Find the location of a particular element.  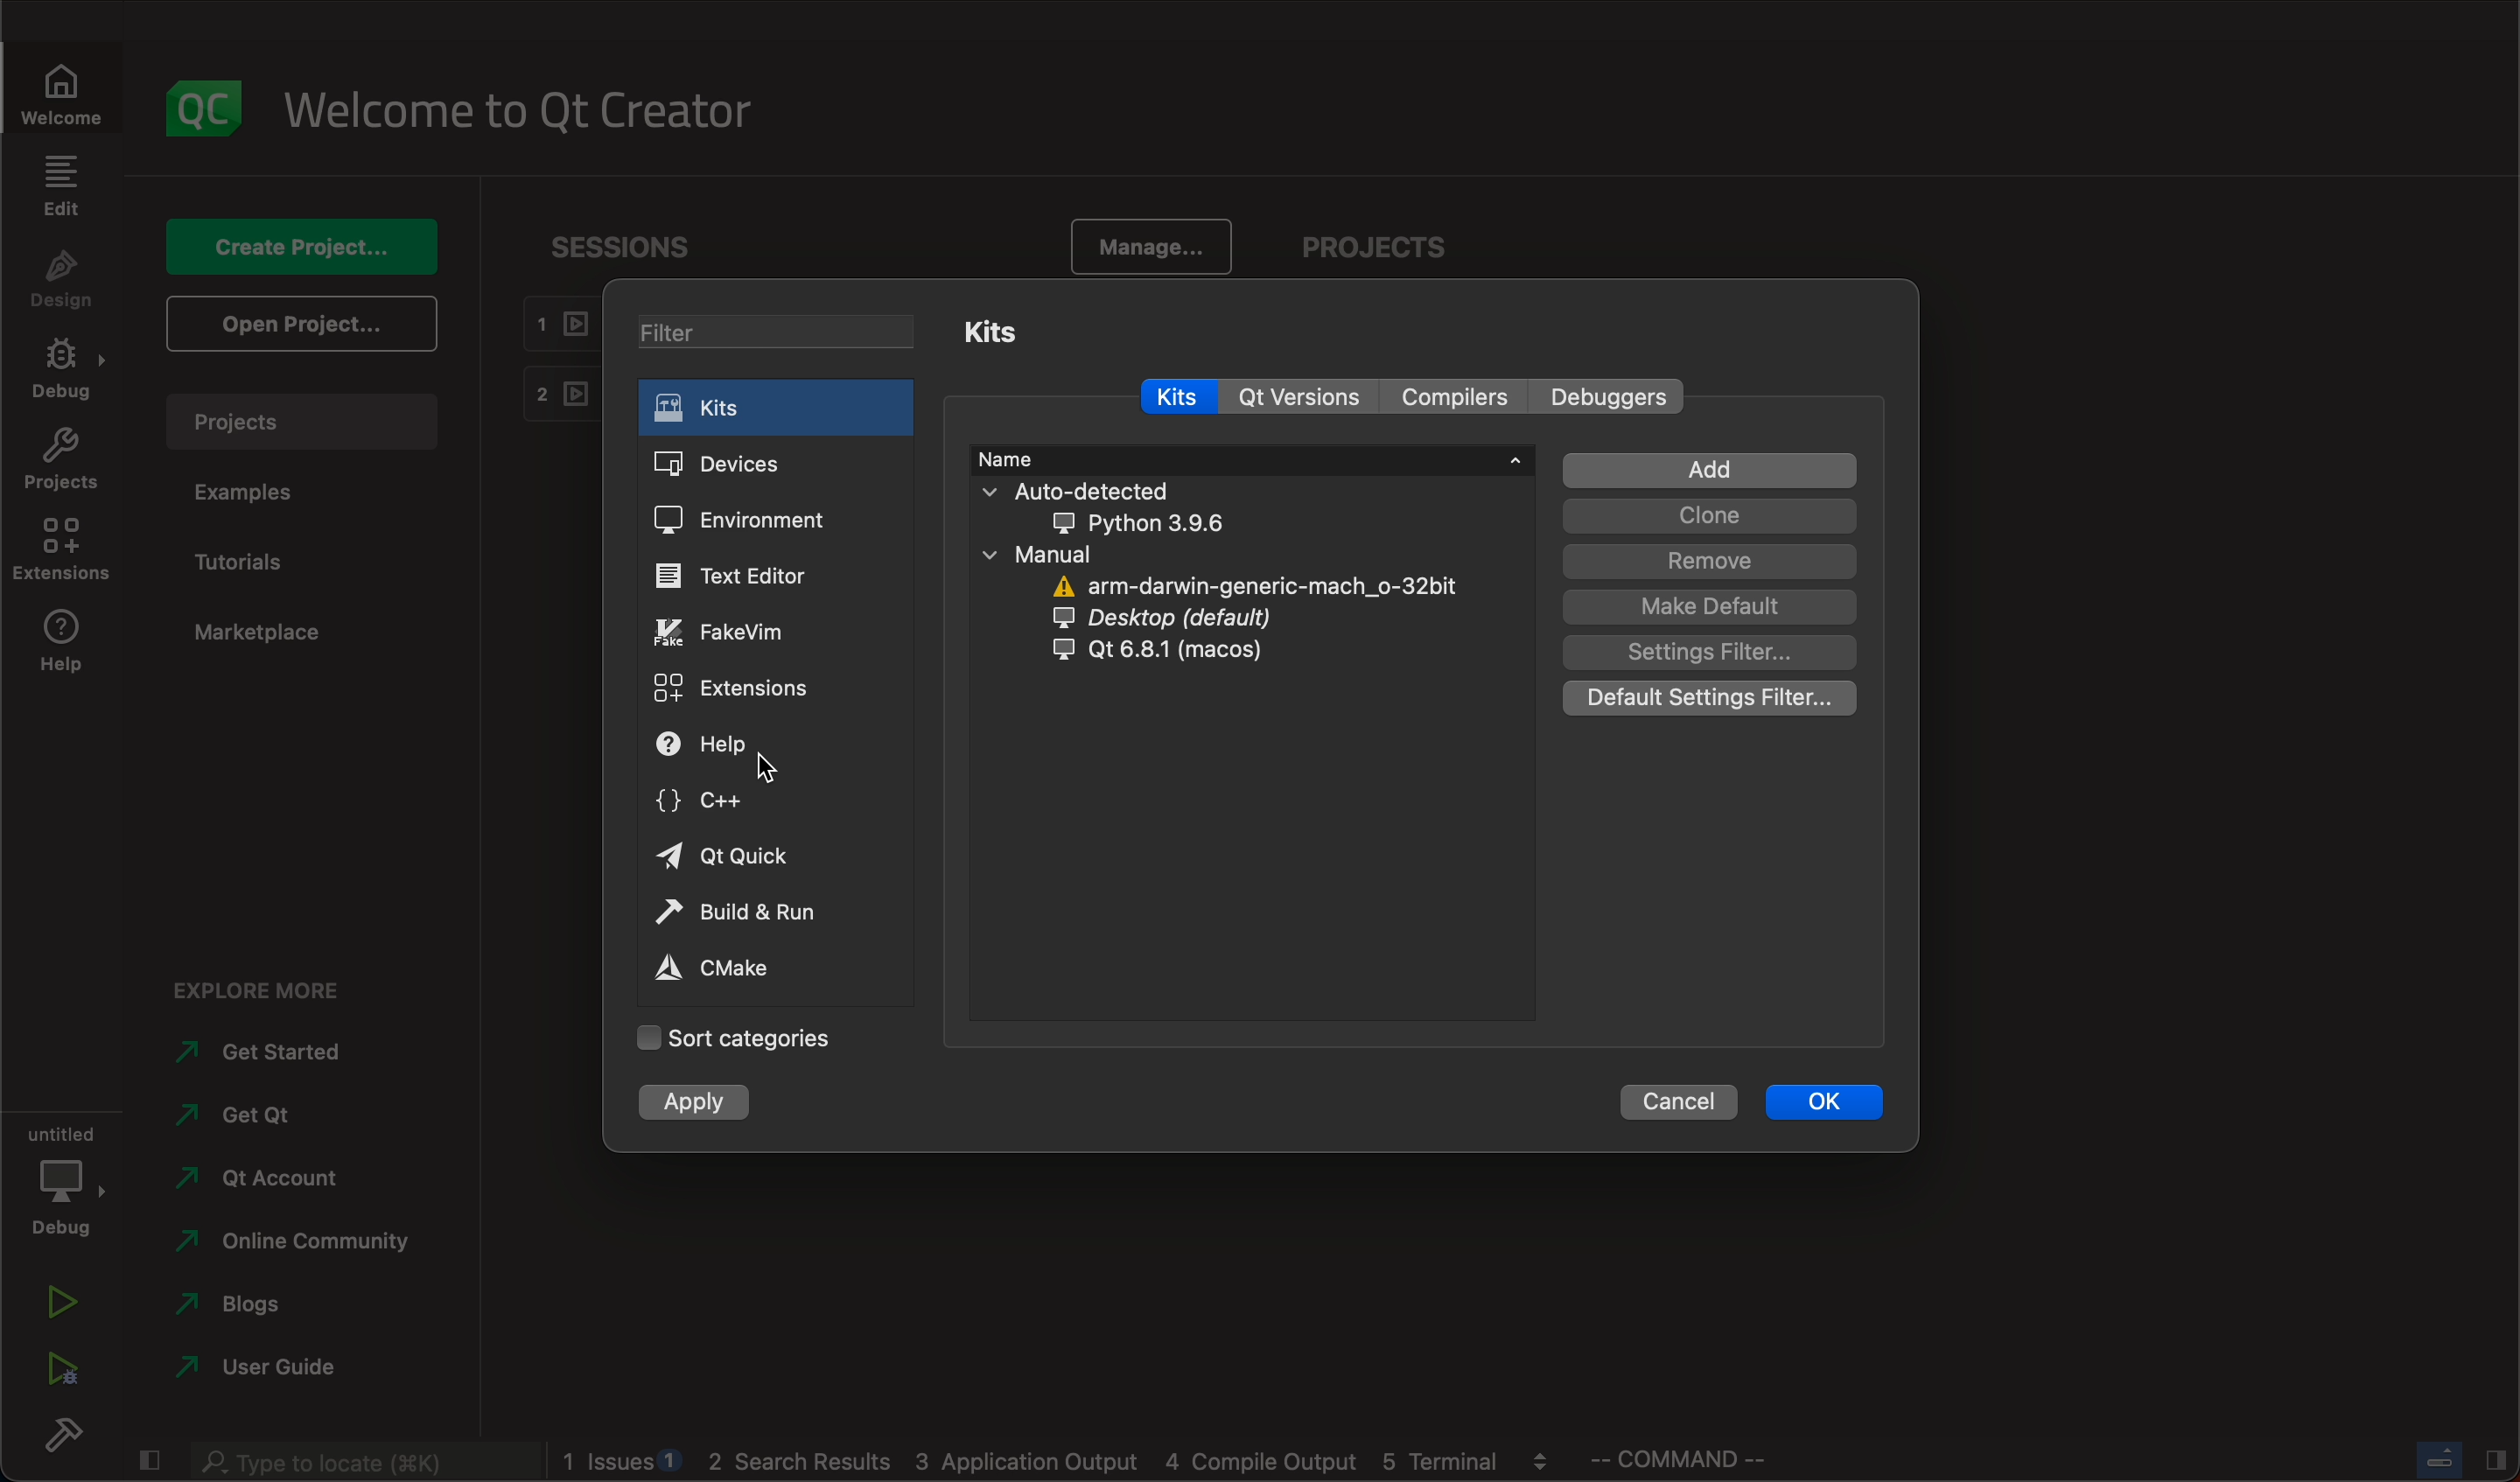

debug is located at coordinates (65, 374).